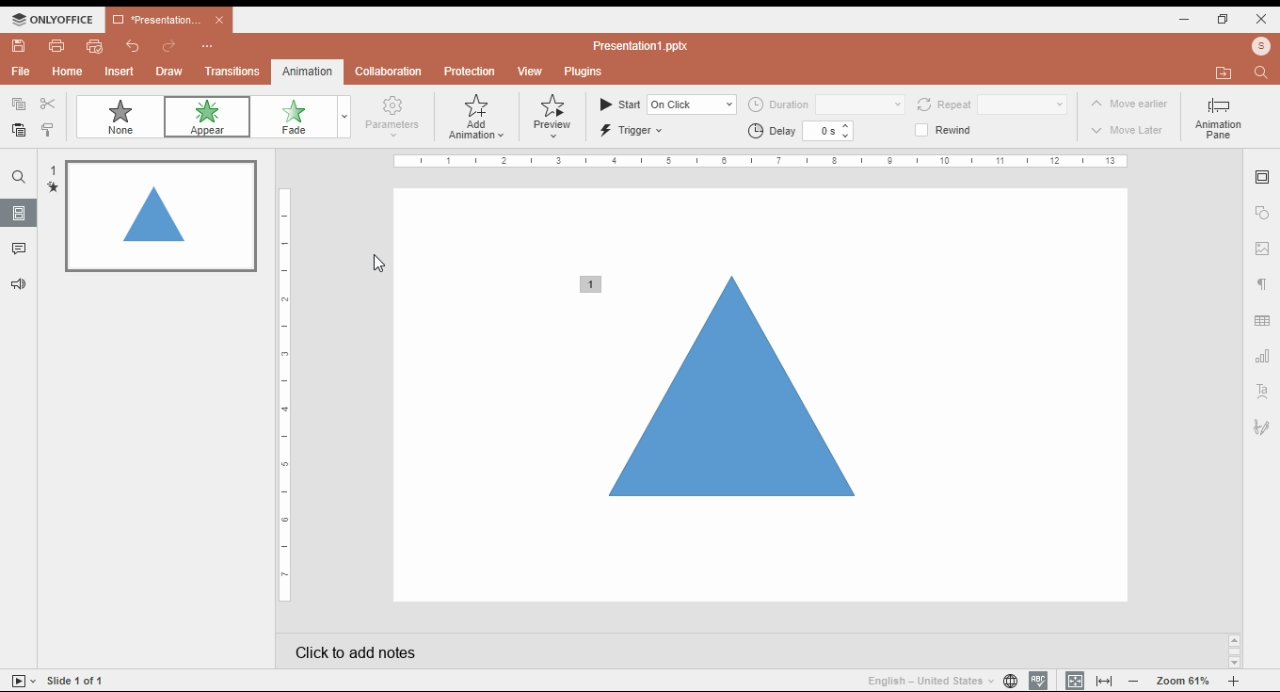  What do you see at coordinates (1262, 46) in the screenshot?
I see `profile` at bounding box center [1262, 46].